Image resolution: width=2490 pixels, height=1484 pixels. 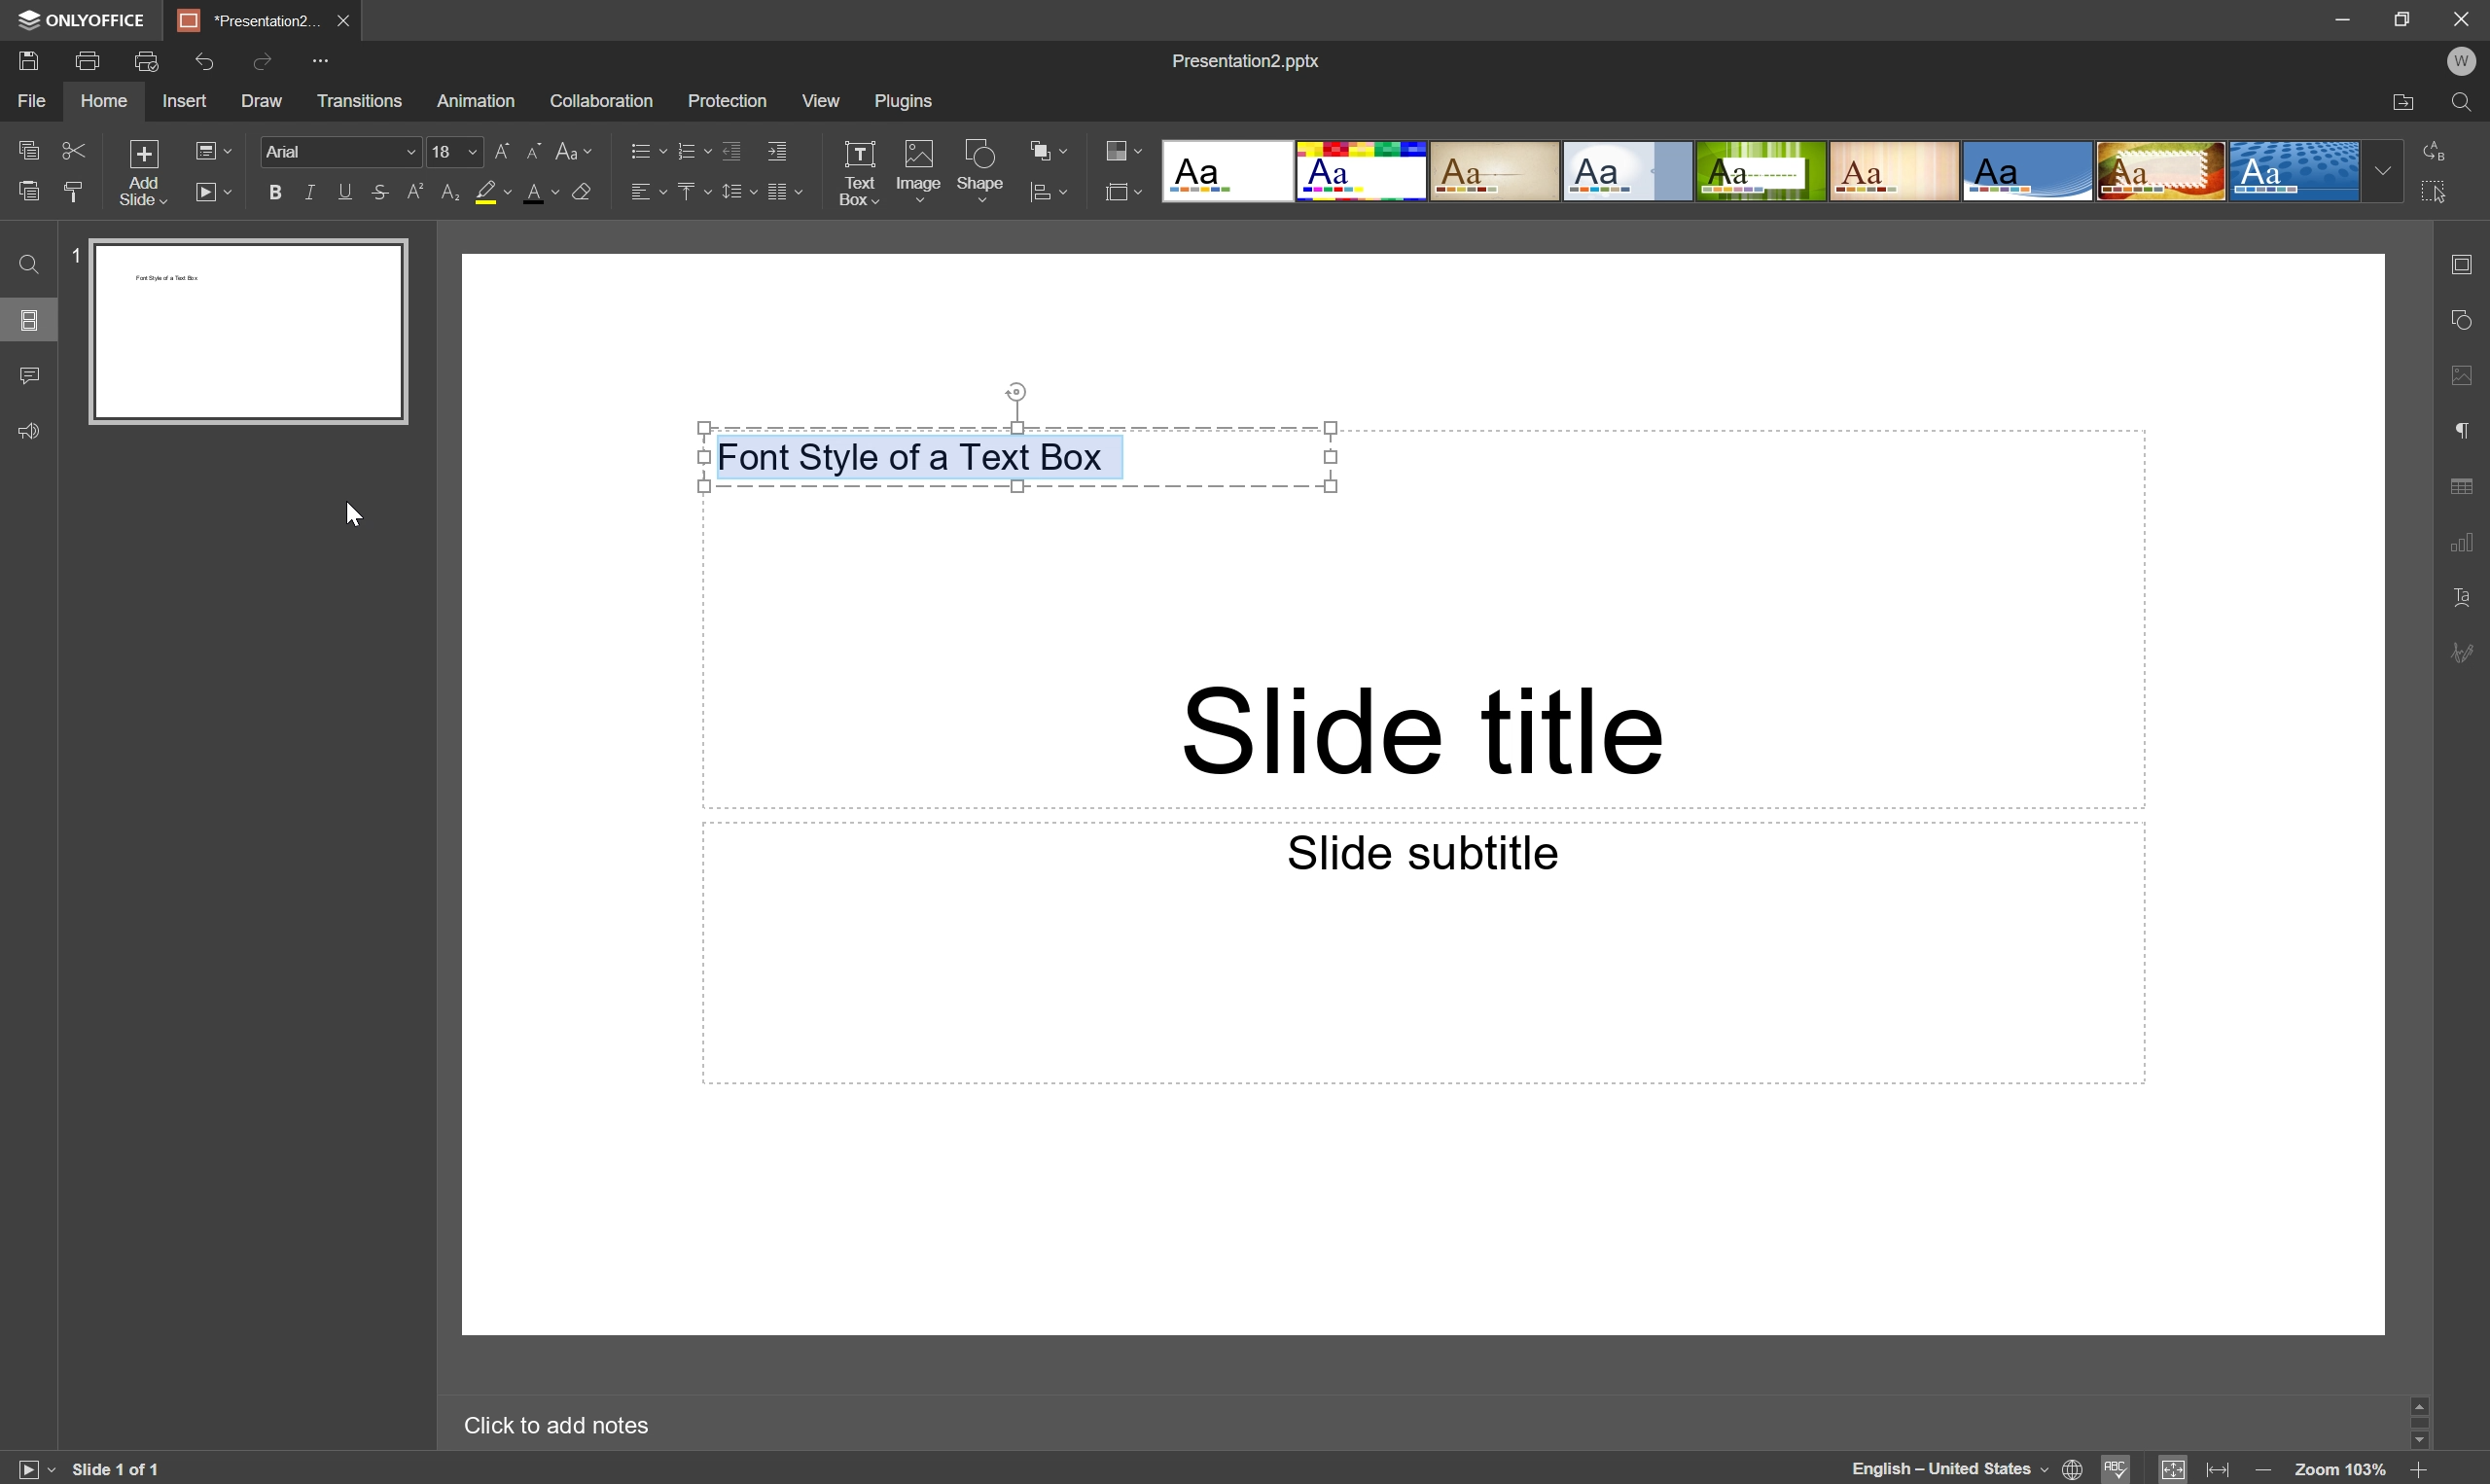 I want to click on Presentation2.pptx, so click(x=1248, y=60).